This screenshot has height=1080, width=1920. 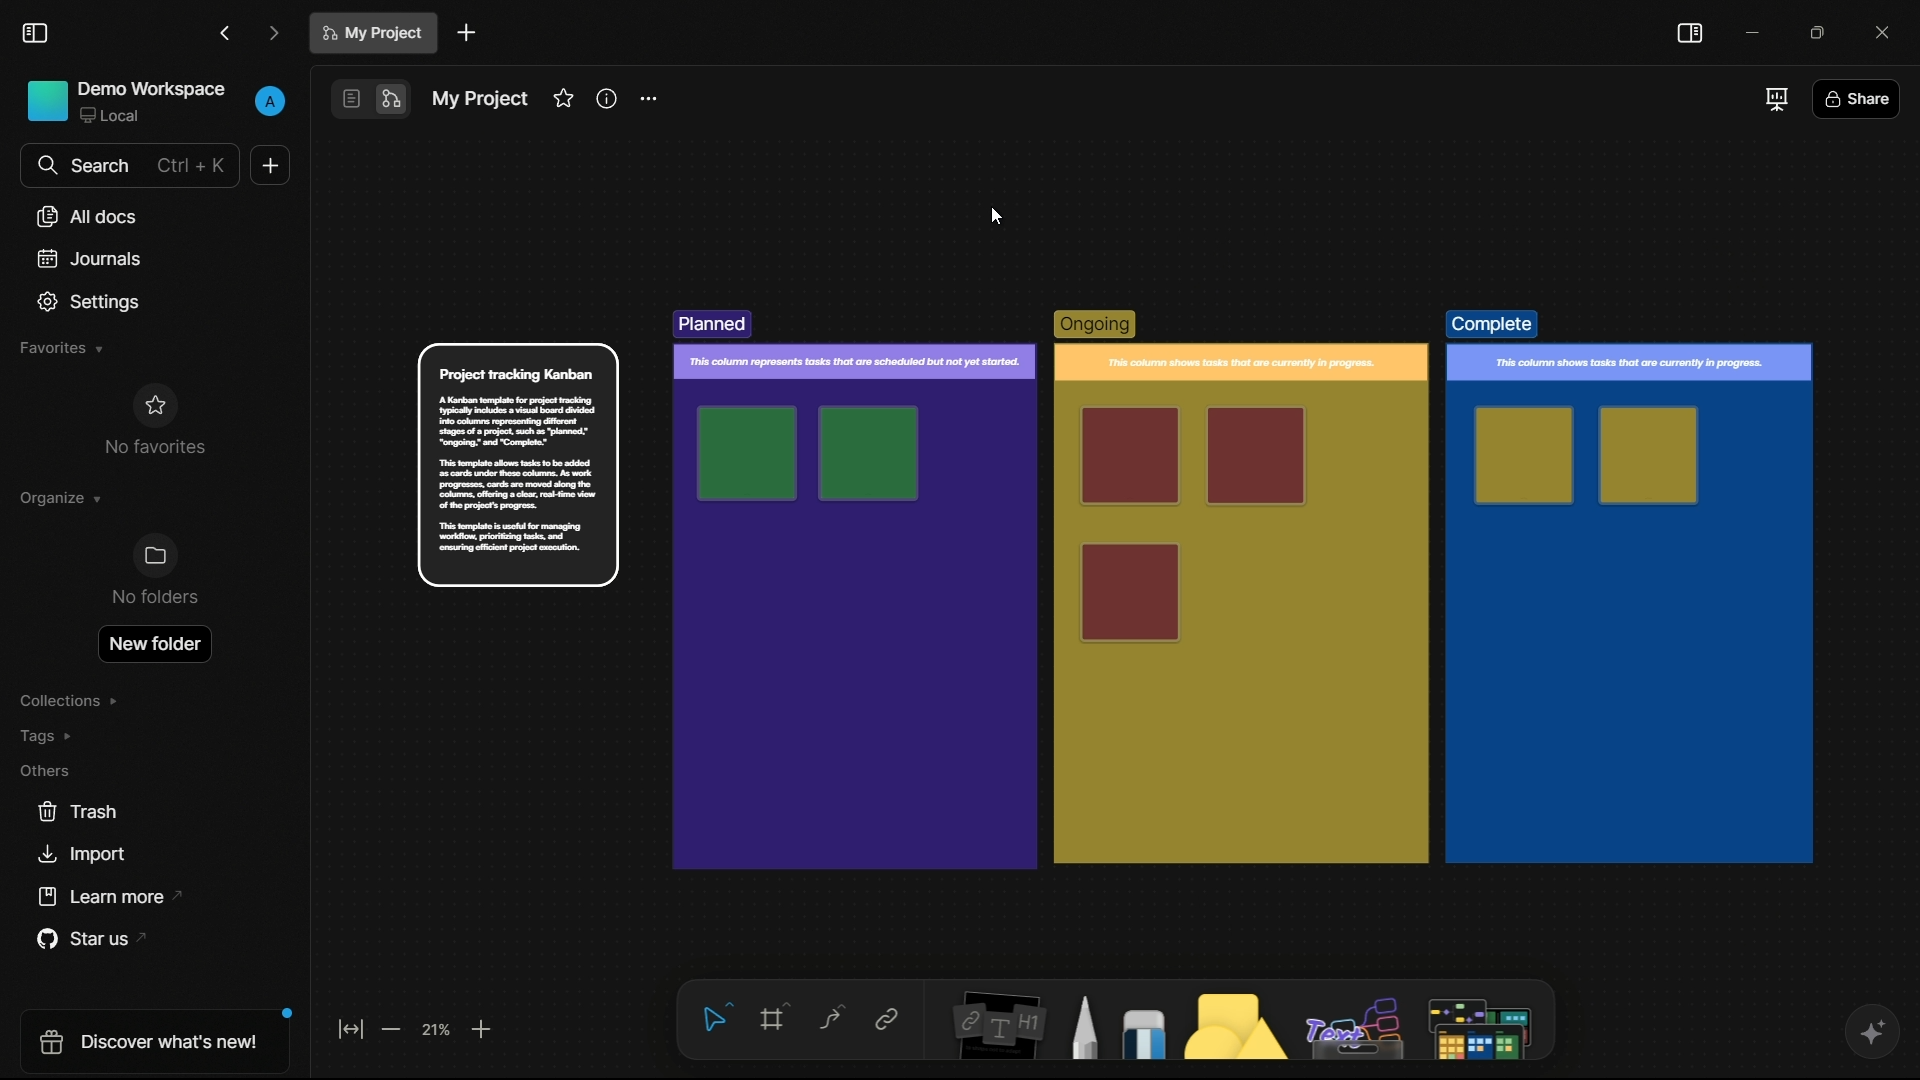 I want to click on tags, so click(x=48, y=736).